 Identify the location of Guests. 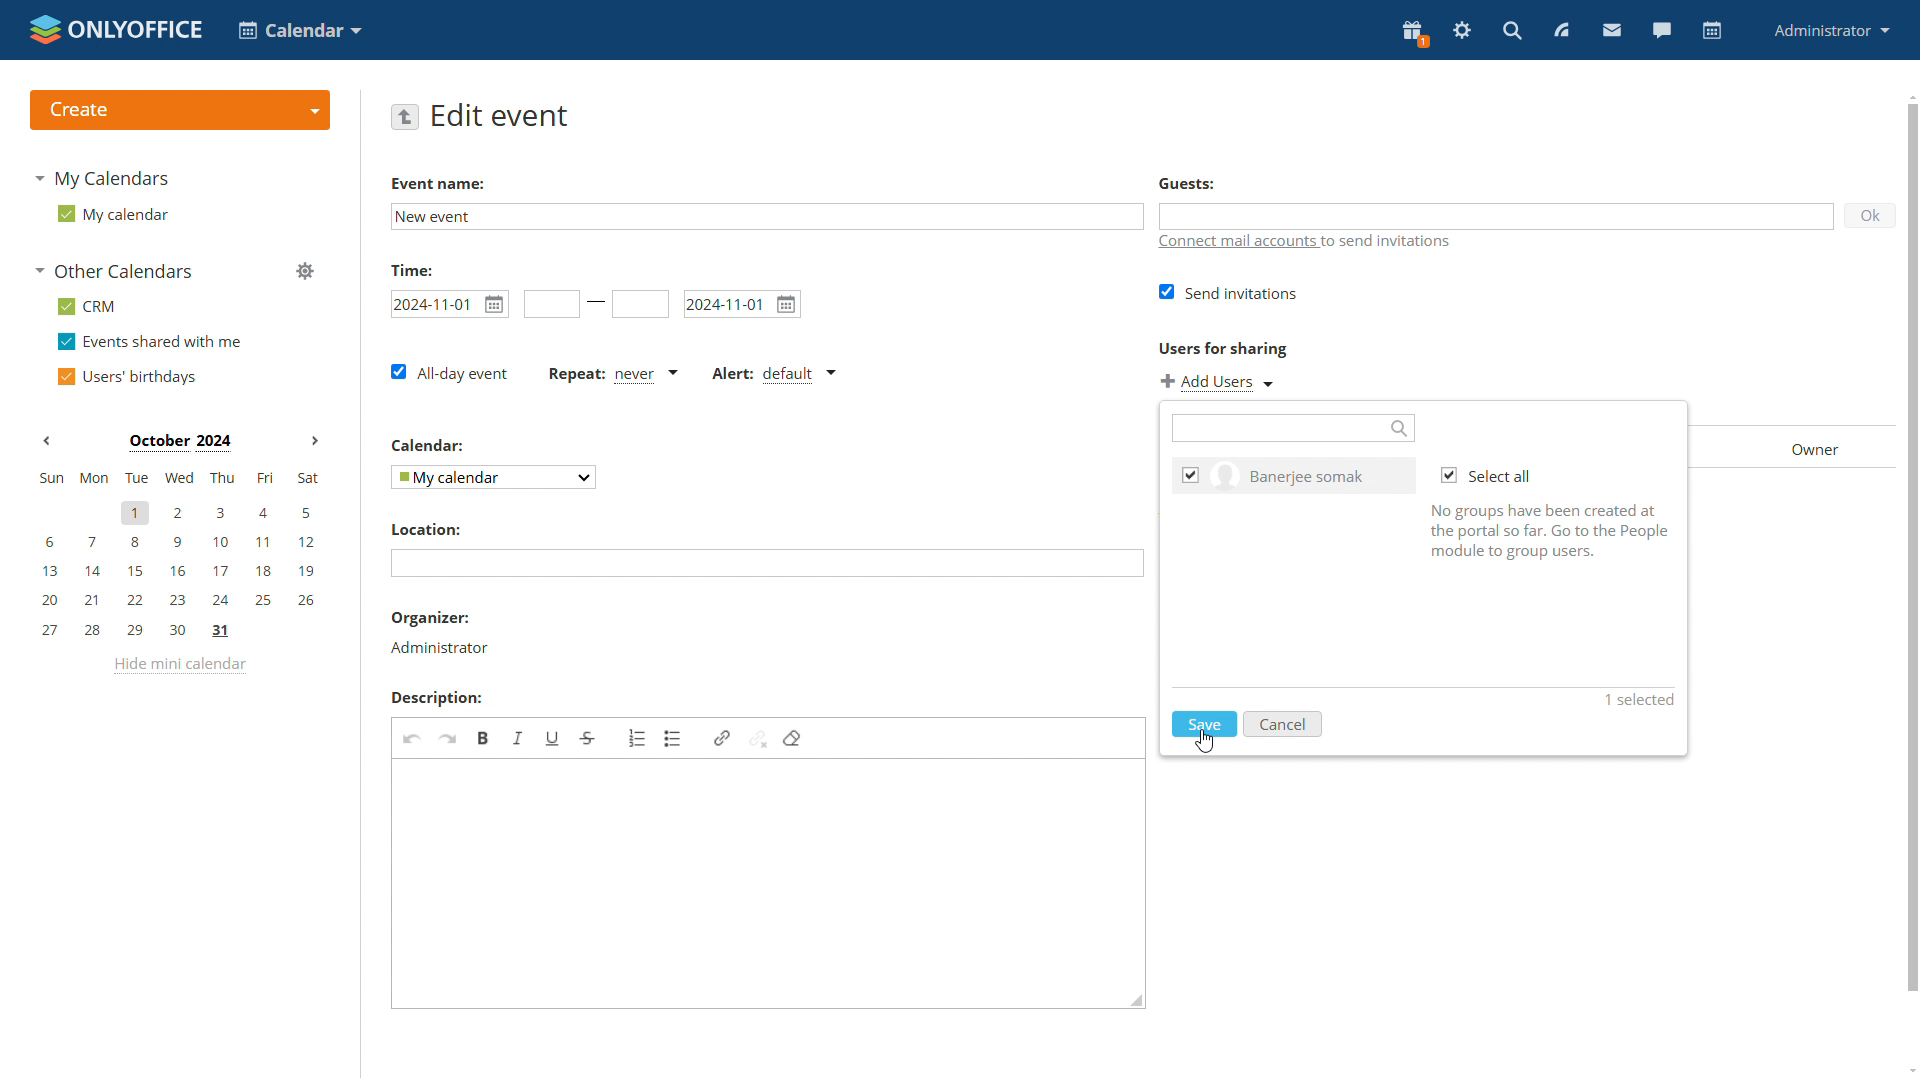
(1187, 184).